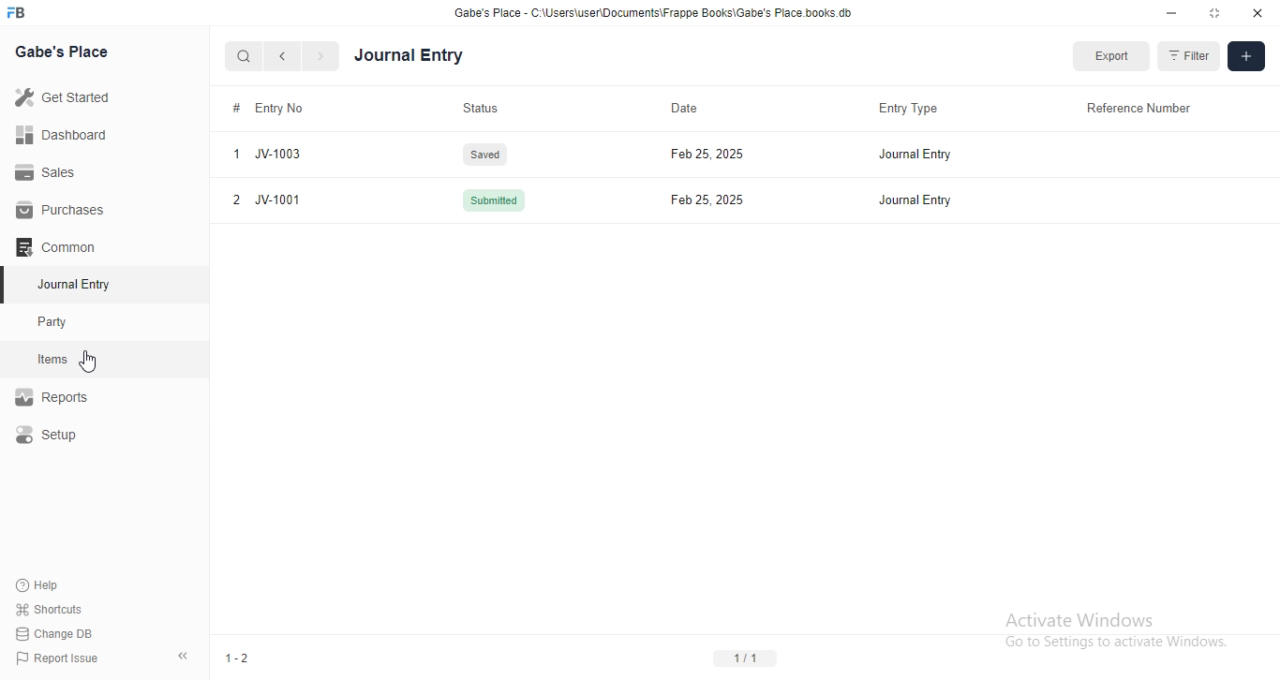  Describe the element at coordinates (912, 109) in the screenshot. I see `Entry Type` at that location.